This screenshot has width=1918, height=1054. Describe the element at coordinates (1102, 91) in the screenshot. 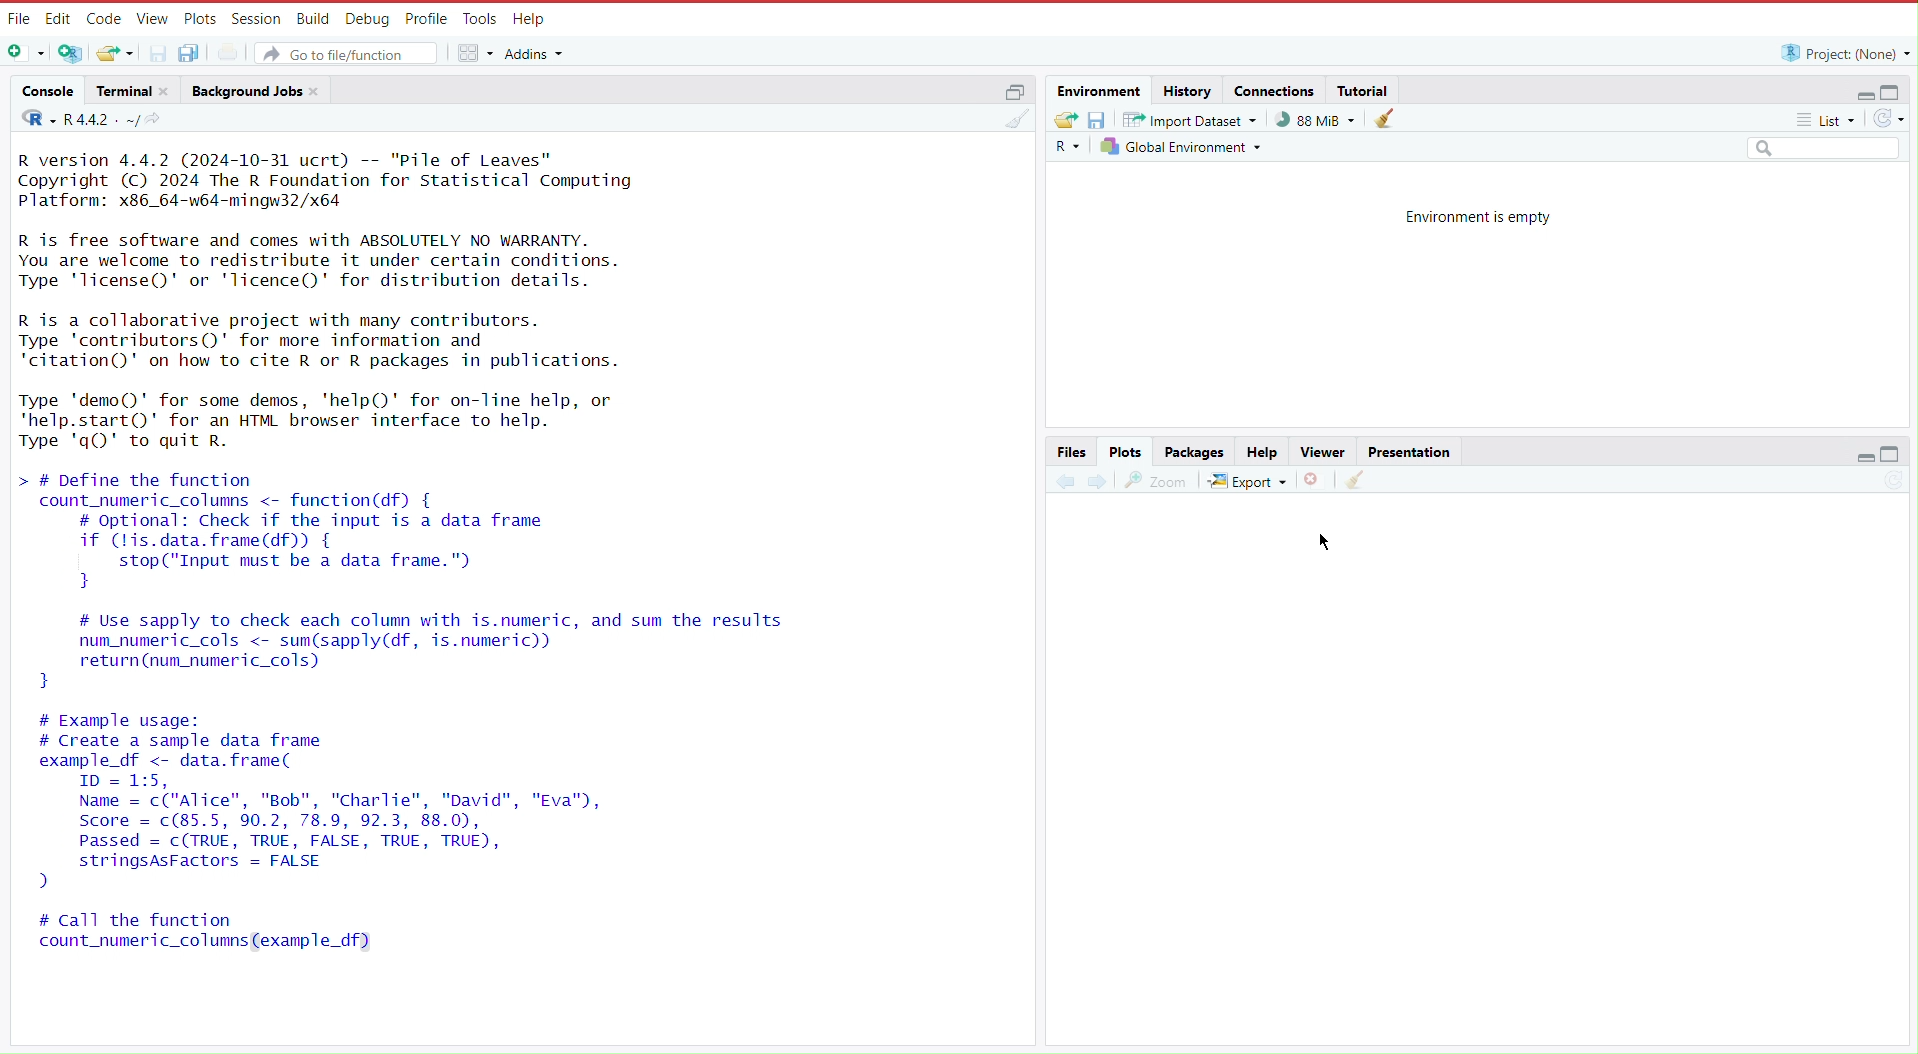

I see `Environment` at that location.